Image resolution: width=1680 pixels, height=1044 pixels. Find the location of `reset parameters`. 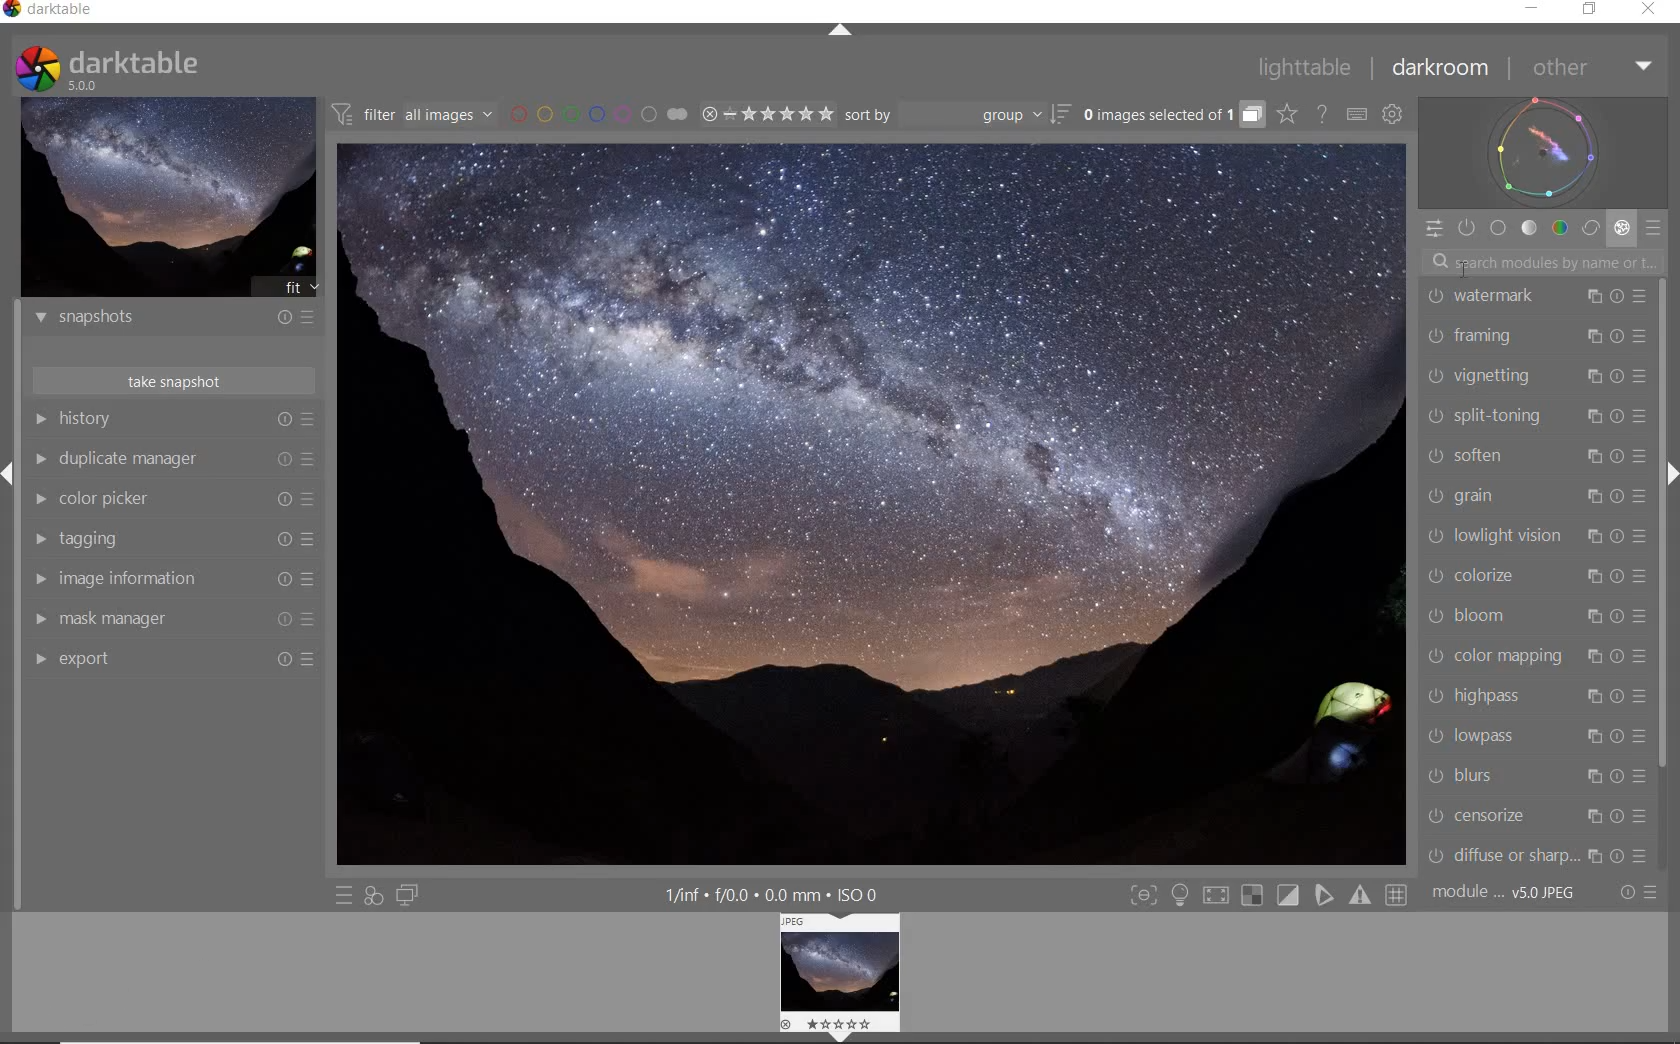

reset parameters is located at coordinates (1622, 295).